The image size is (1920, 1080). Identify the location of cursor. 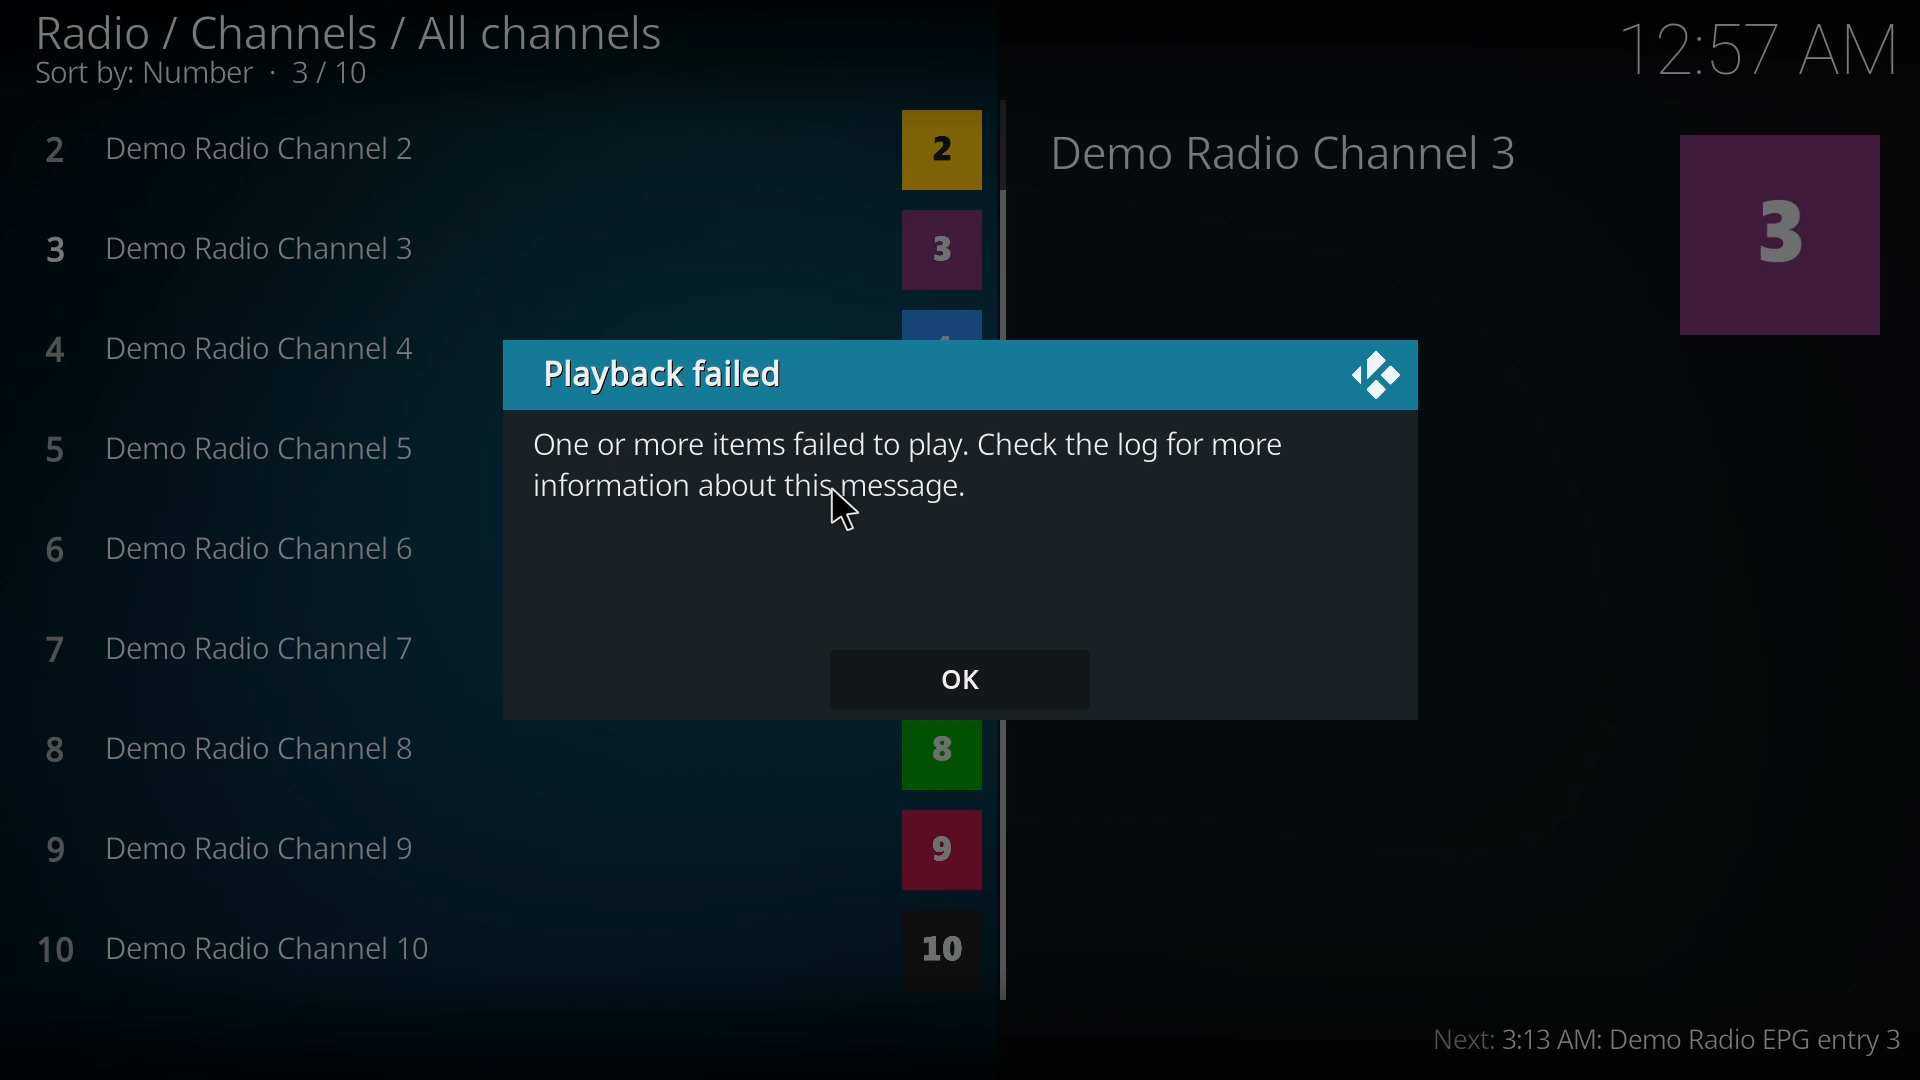
(848, 511).